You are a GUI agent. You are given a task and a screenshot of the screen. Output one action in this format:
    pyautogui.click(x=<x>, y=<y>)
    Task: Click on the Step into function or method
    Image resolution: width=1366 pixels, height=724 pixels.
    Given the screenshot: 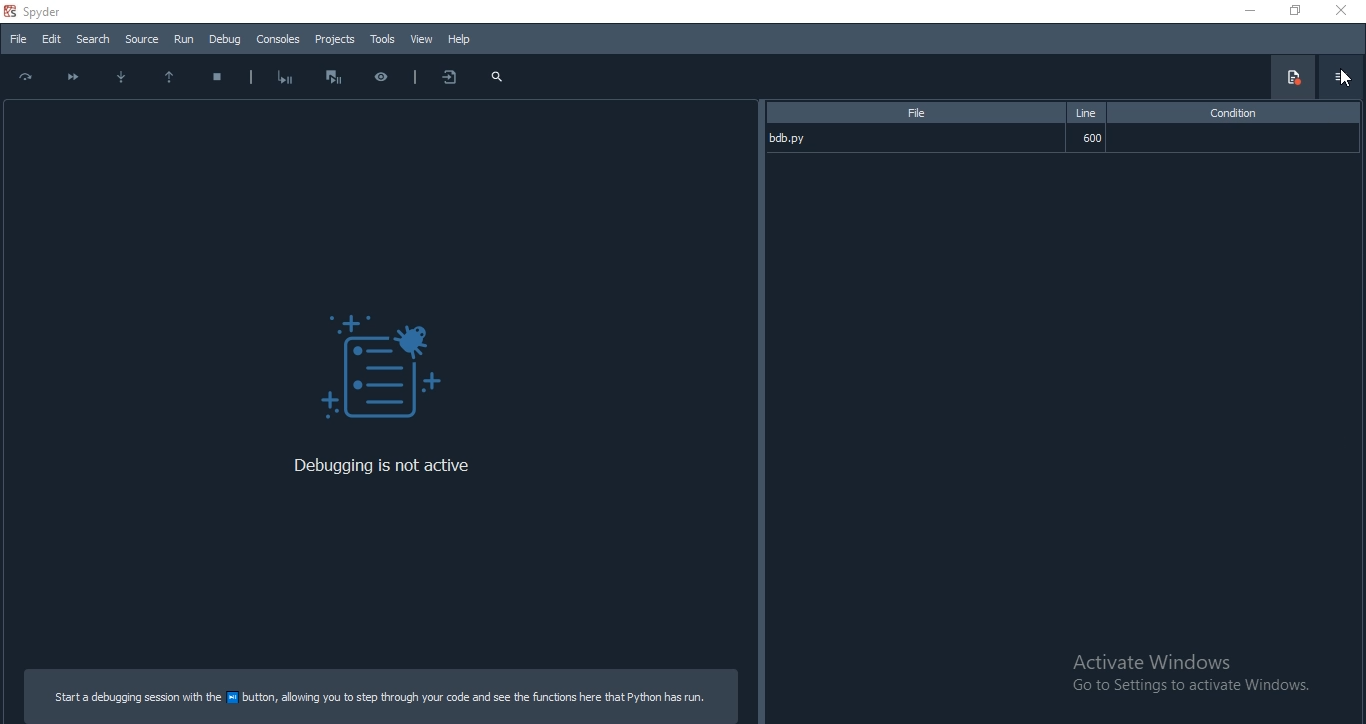 What is the action you would take?
    pyautogui.click(x=120, y=77)
    